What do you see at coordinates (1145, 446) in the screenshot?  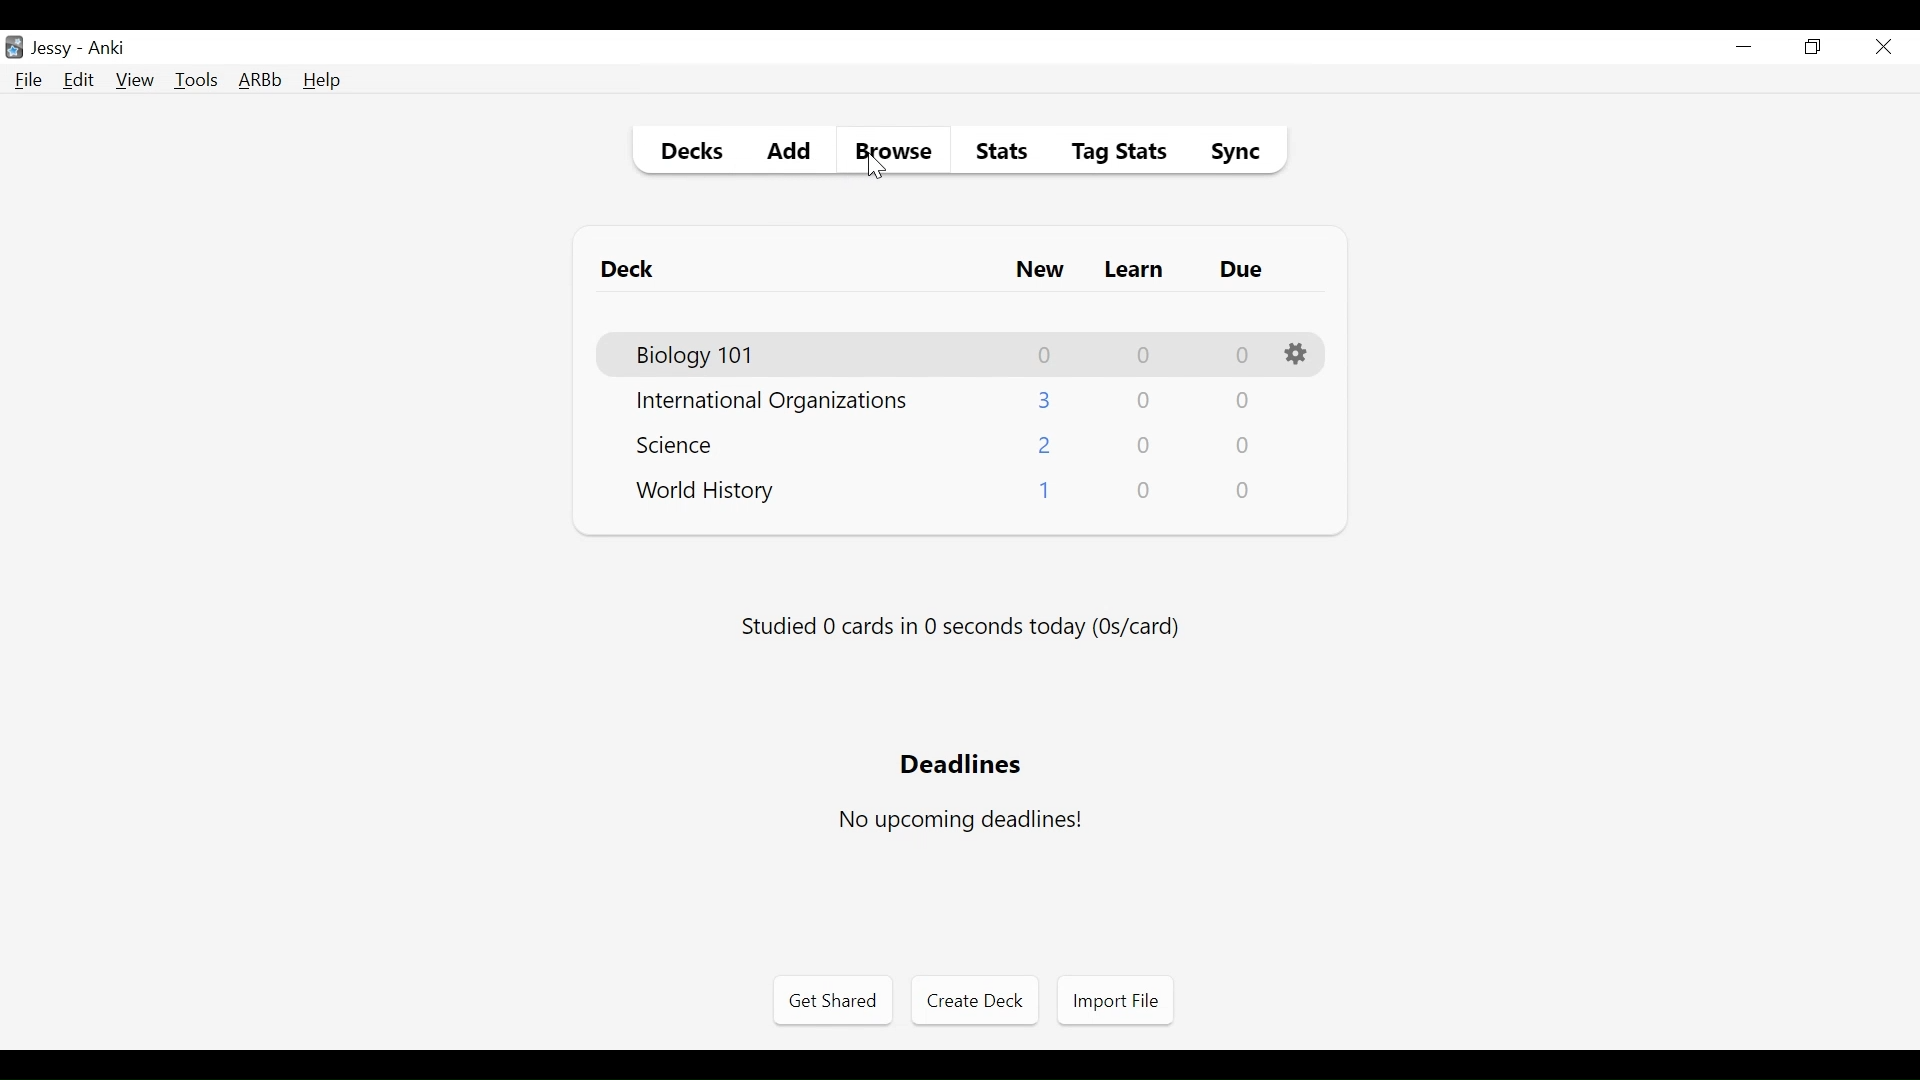 I see `Learn Card Count` at bounding box center [1145, 446].